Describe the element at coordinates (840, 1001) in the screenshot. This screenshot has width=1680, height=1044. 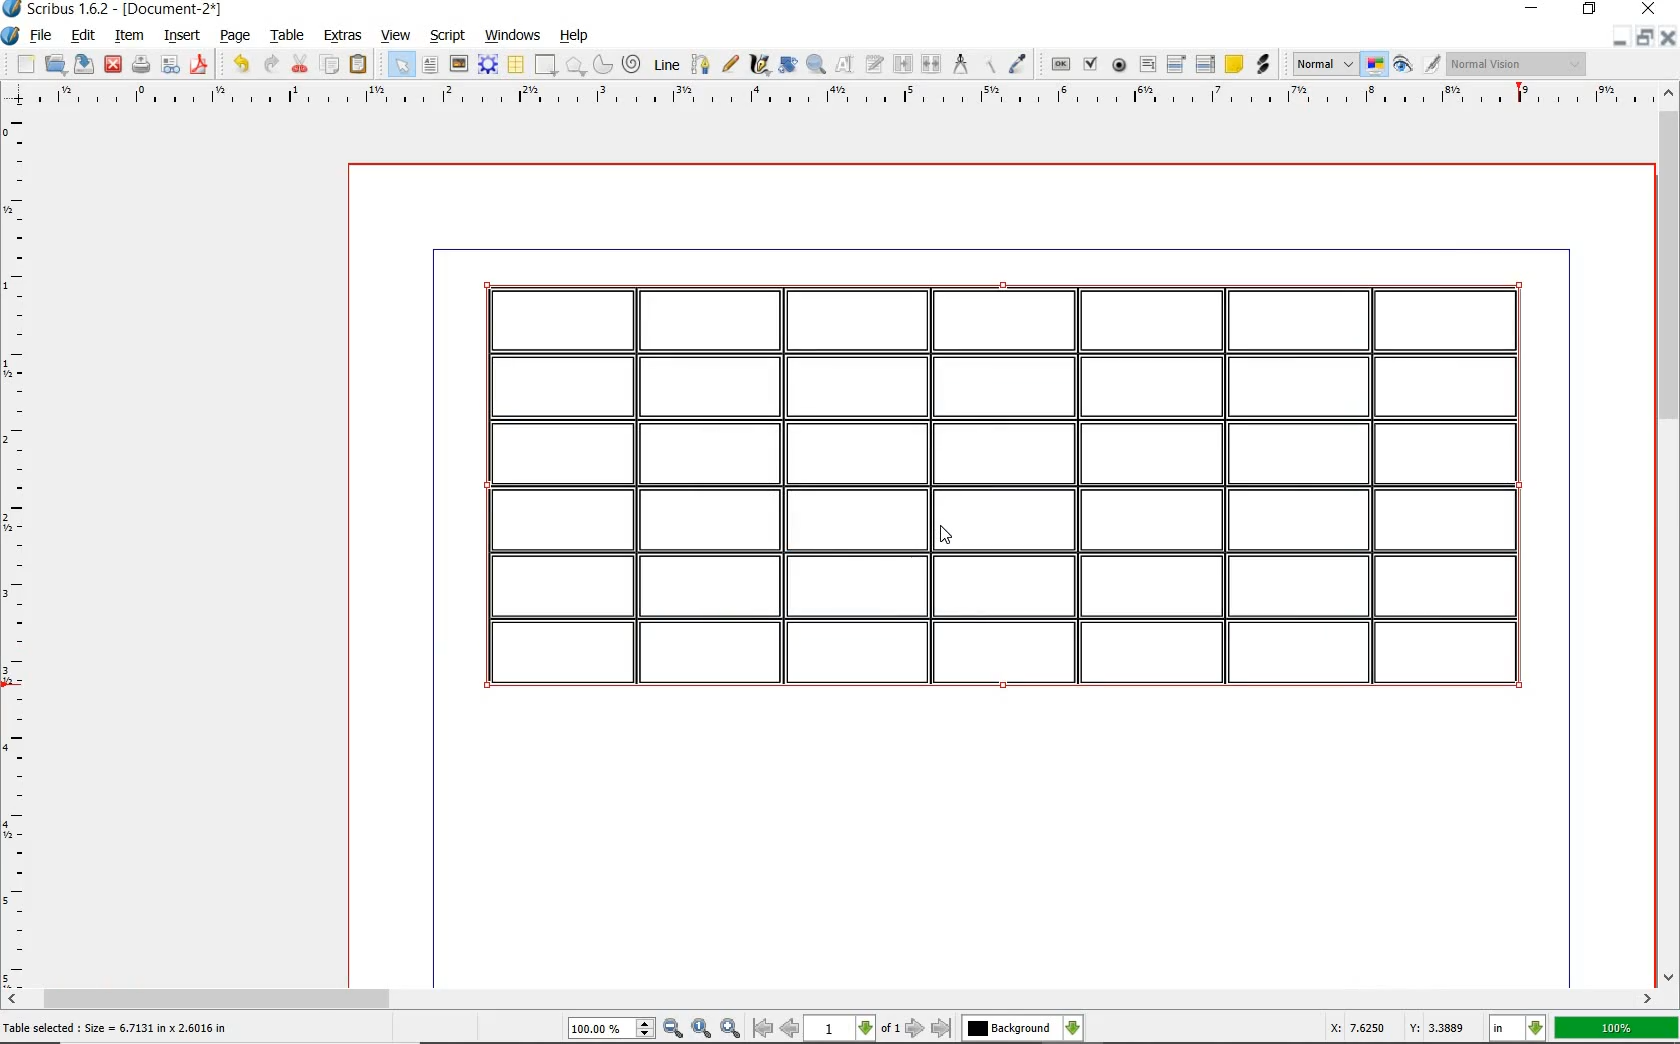
I see `scrollbar` at that location.